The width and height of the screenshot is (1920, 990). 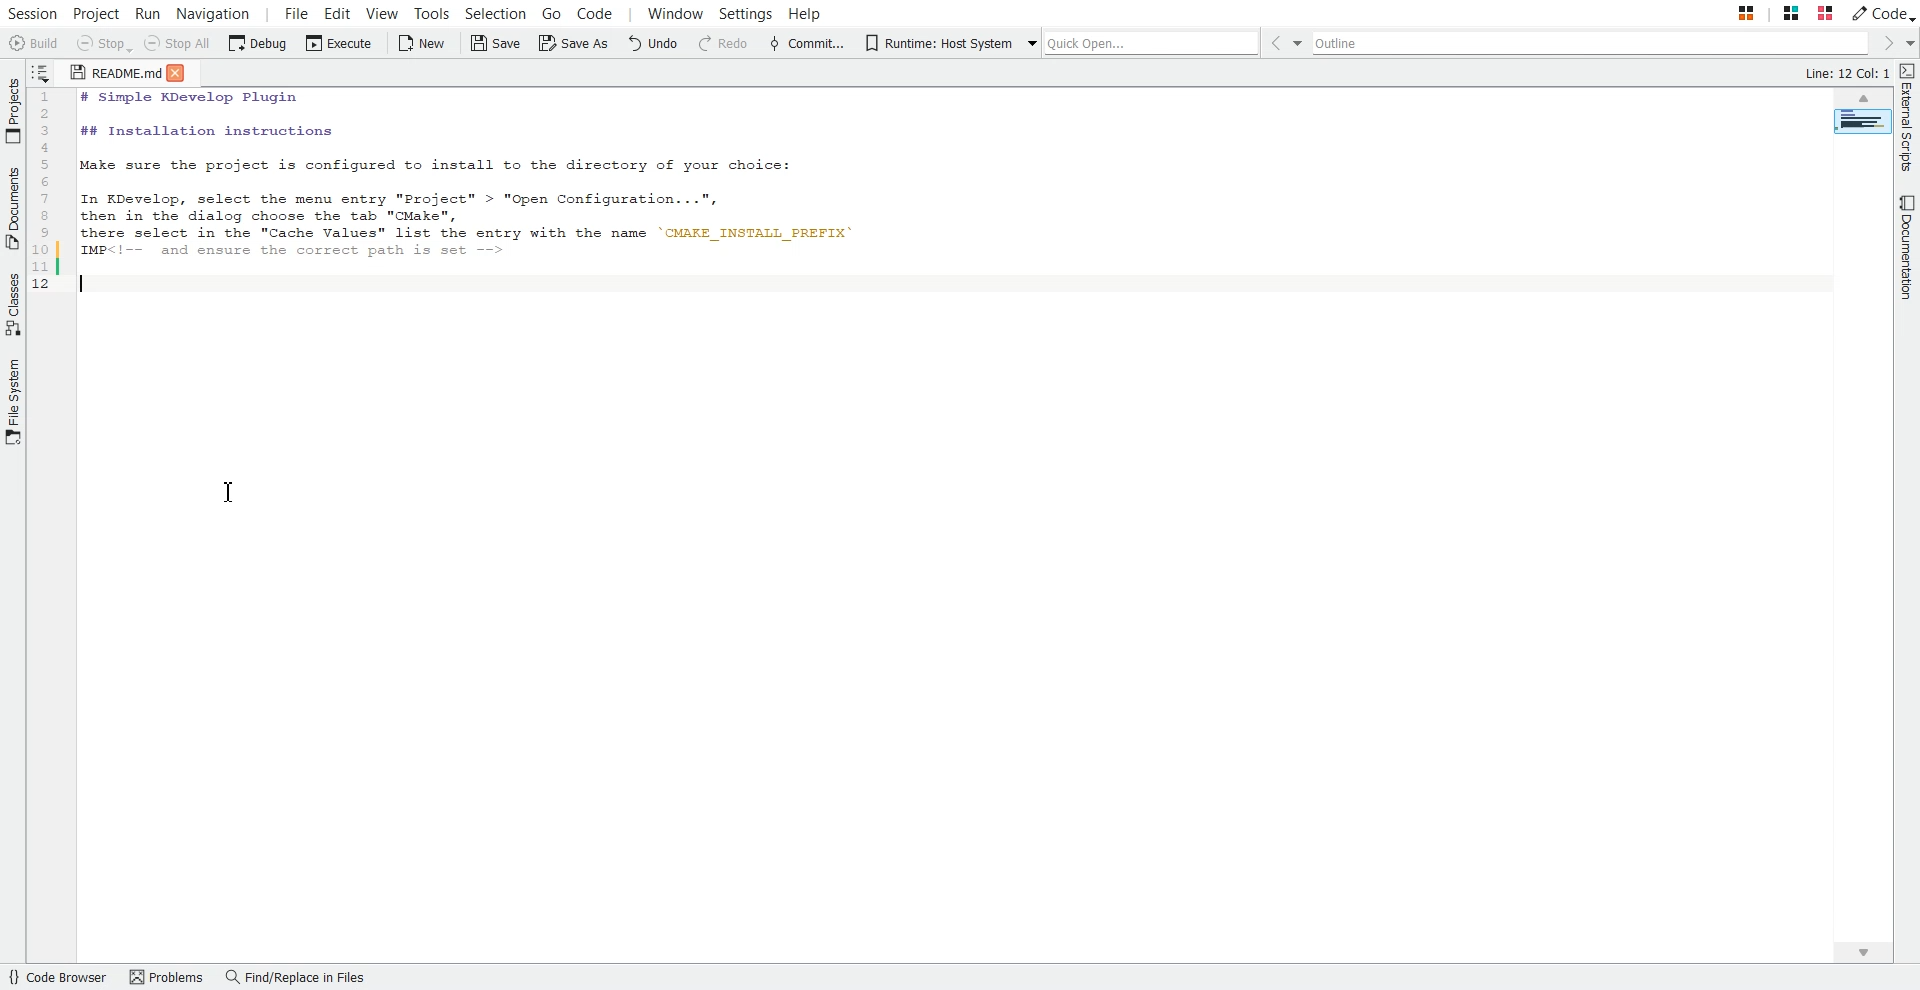 What do you see at coordinates (87, 283) in the screenshot?
I see `Text Cursor` at bounding box center [87, 283].